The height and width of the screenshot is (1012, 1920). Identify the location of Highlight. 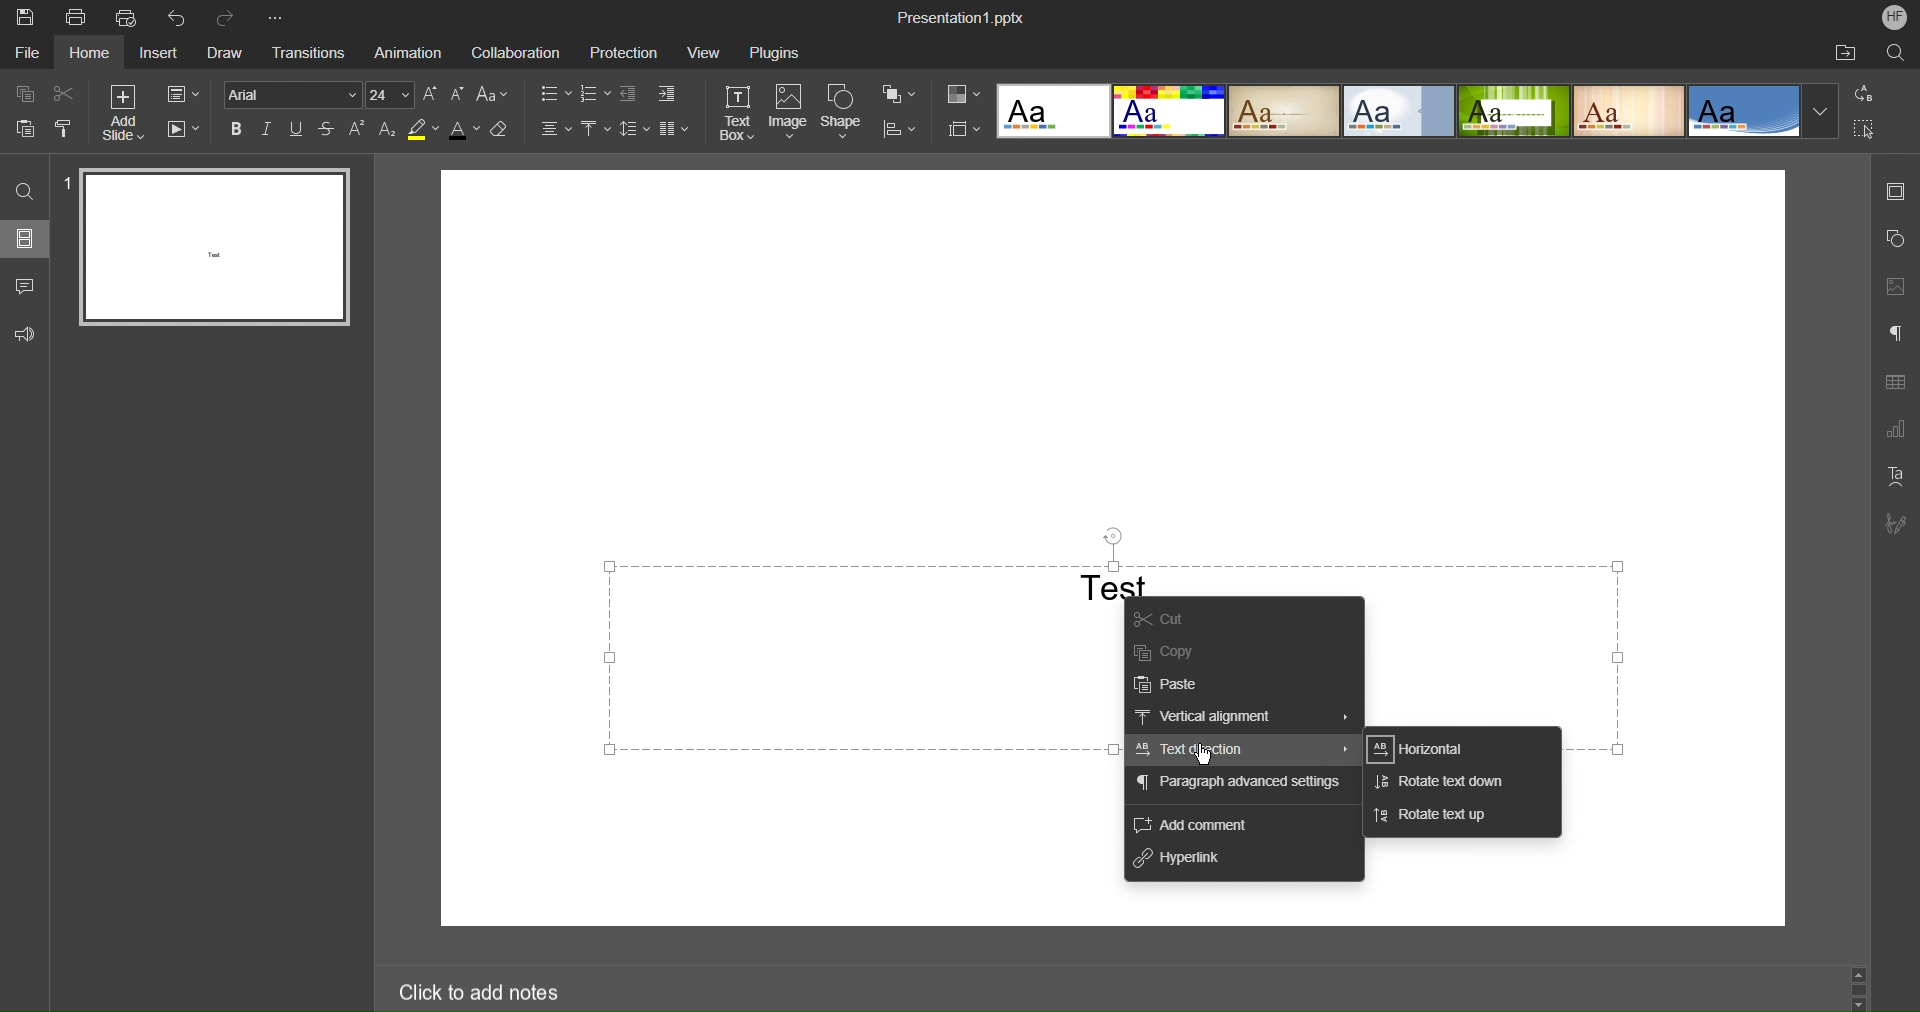
(422, 131).